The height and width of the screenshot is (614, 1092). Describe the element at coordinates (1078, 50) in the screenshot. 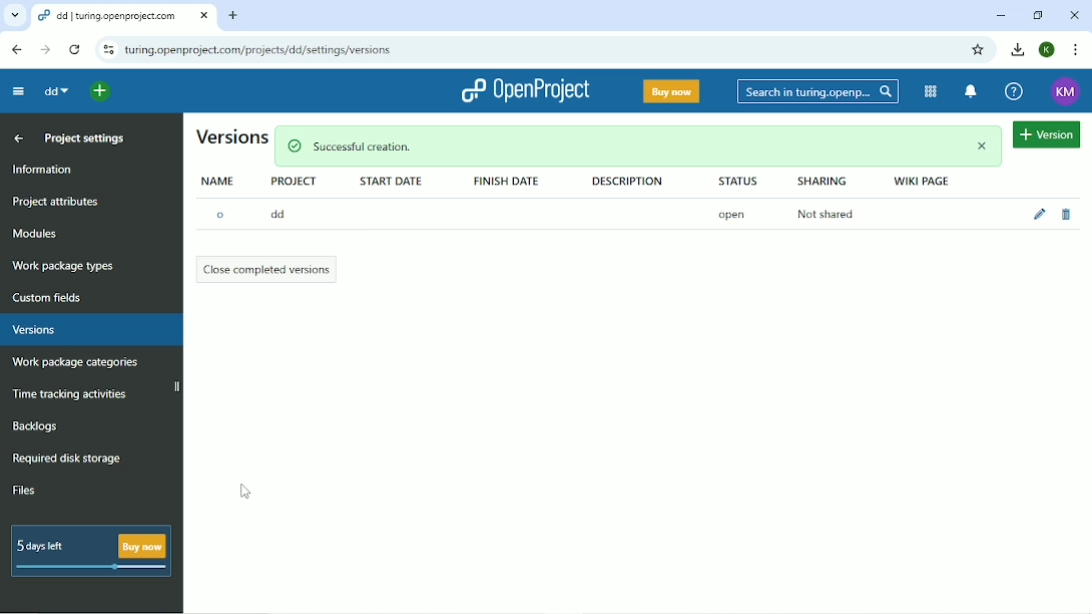

I see `Customize and control google chrome` at that location.